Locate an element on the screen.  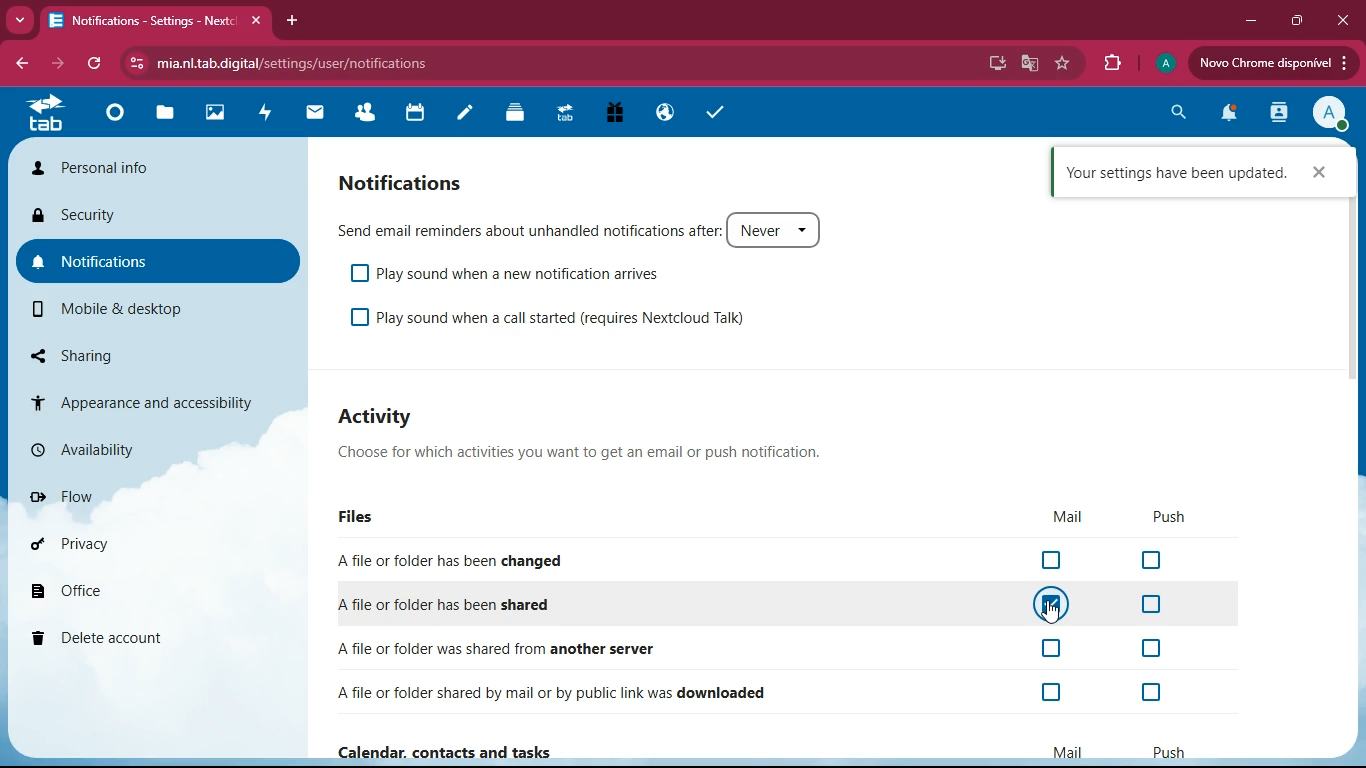
send email is located at coordinates (525, 229).